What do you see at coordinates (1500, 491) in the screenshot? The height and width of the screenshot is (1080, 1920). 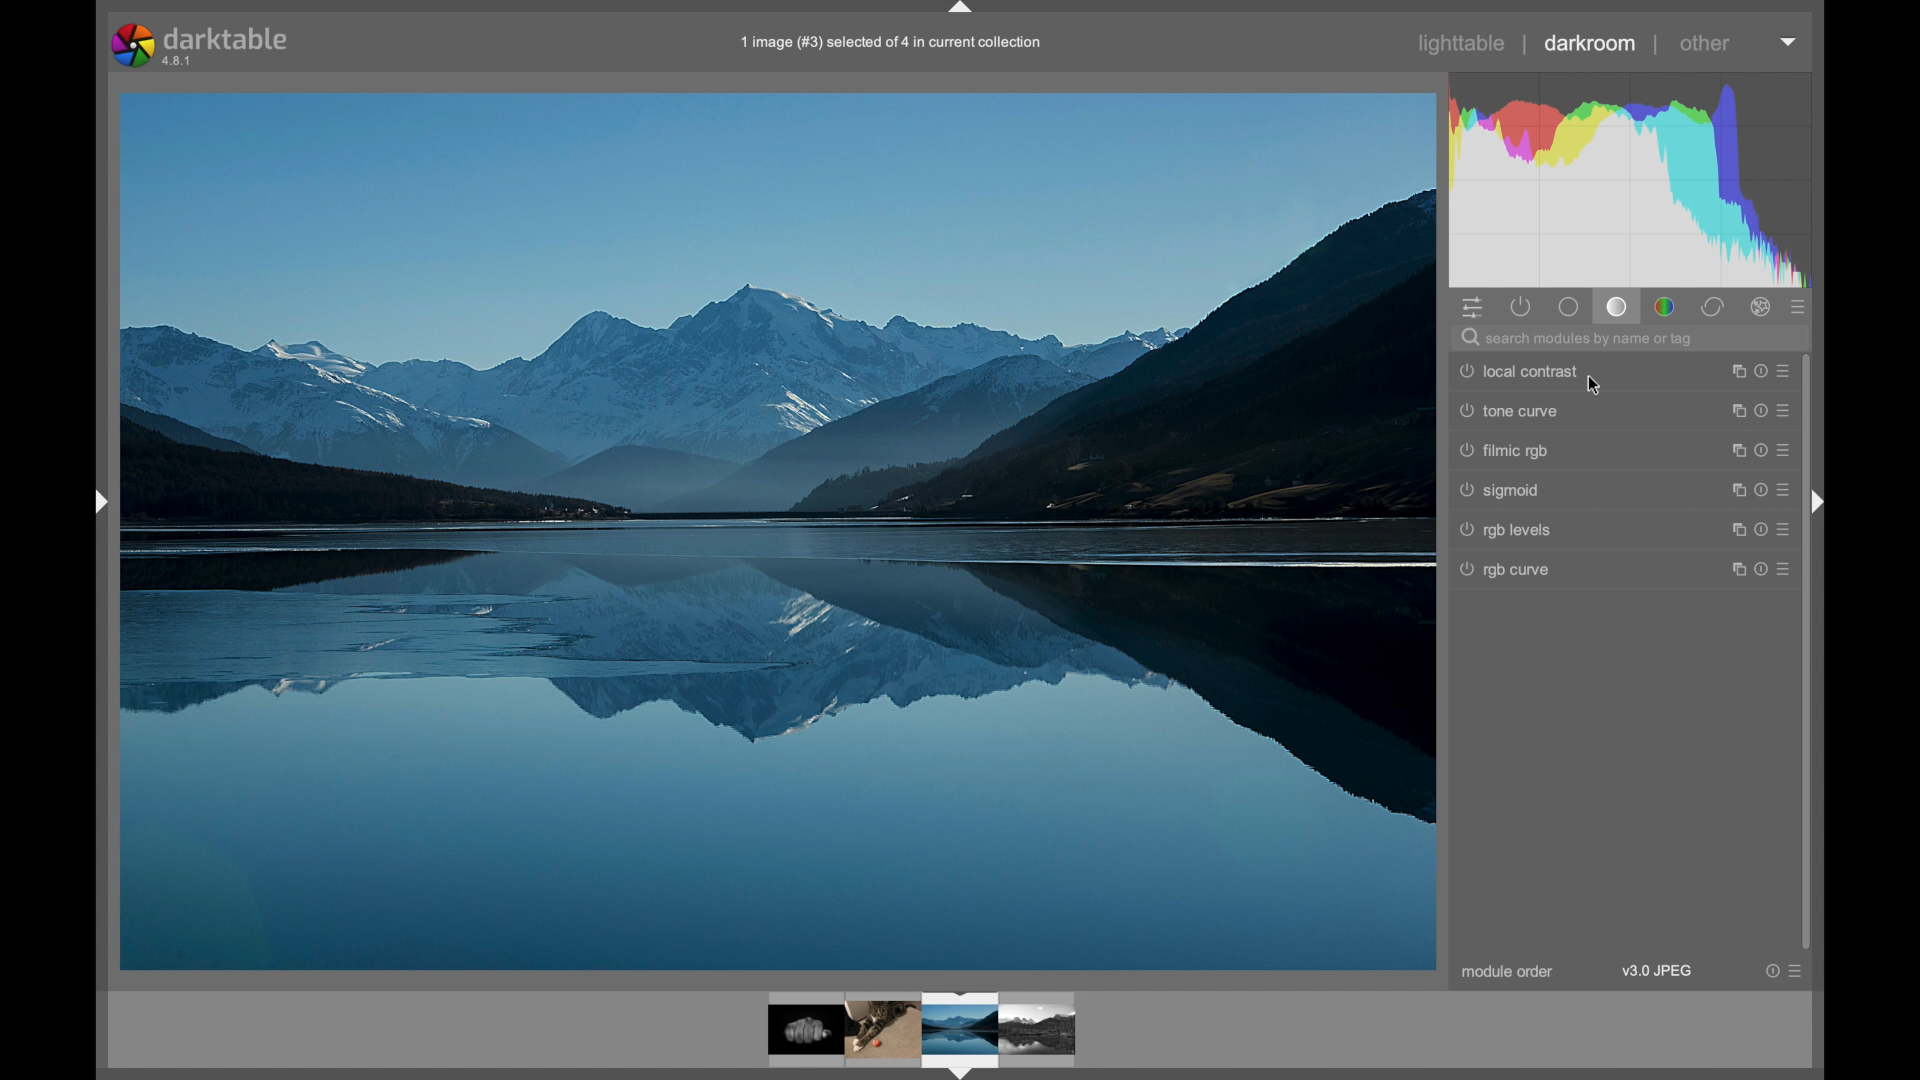 I see `sigmoid` at bounding box center [1500, 491].